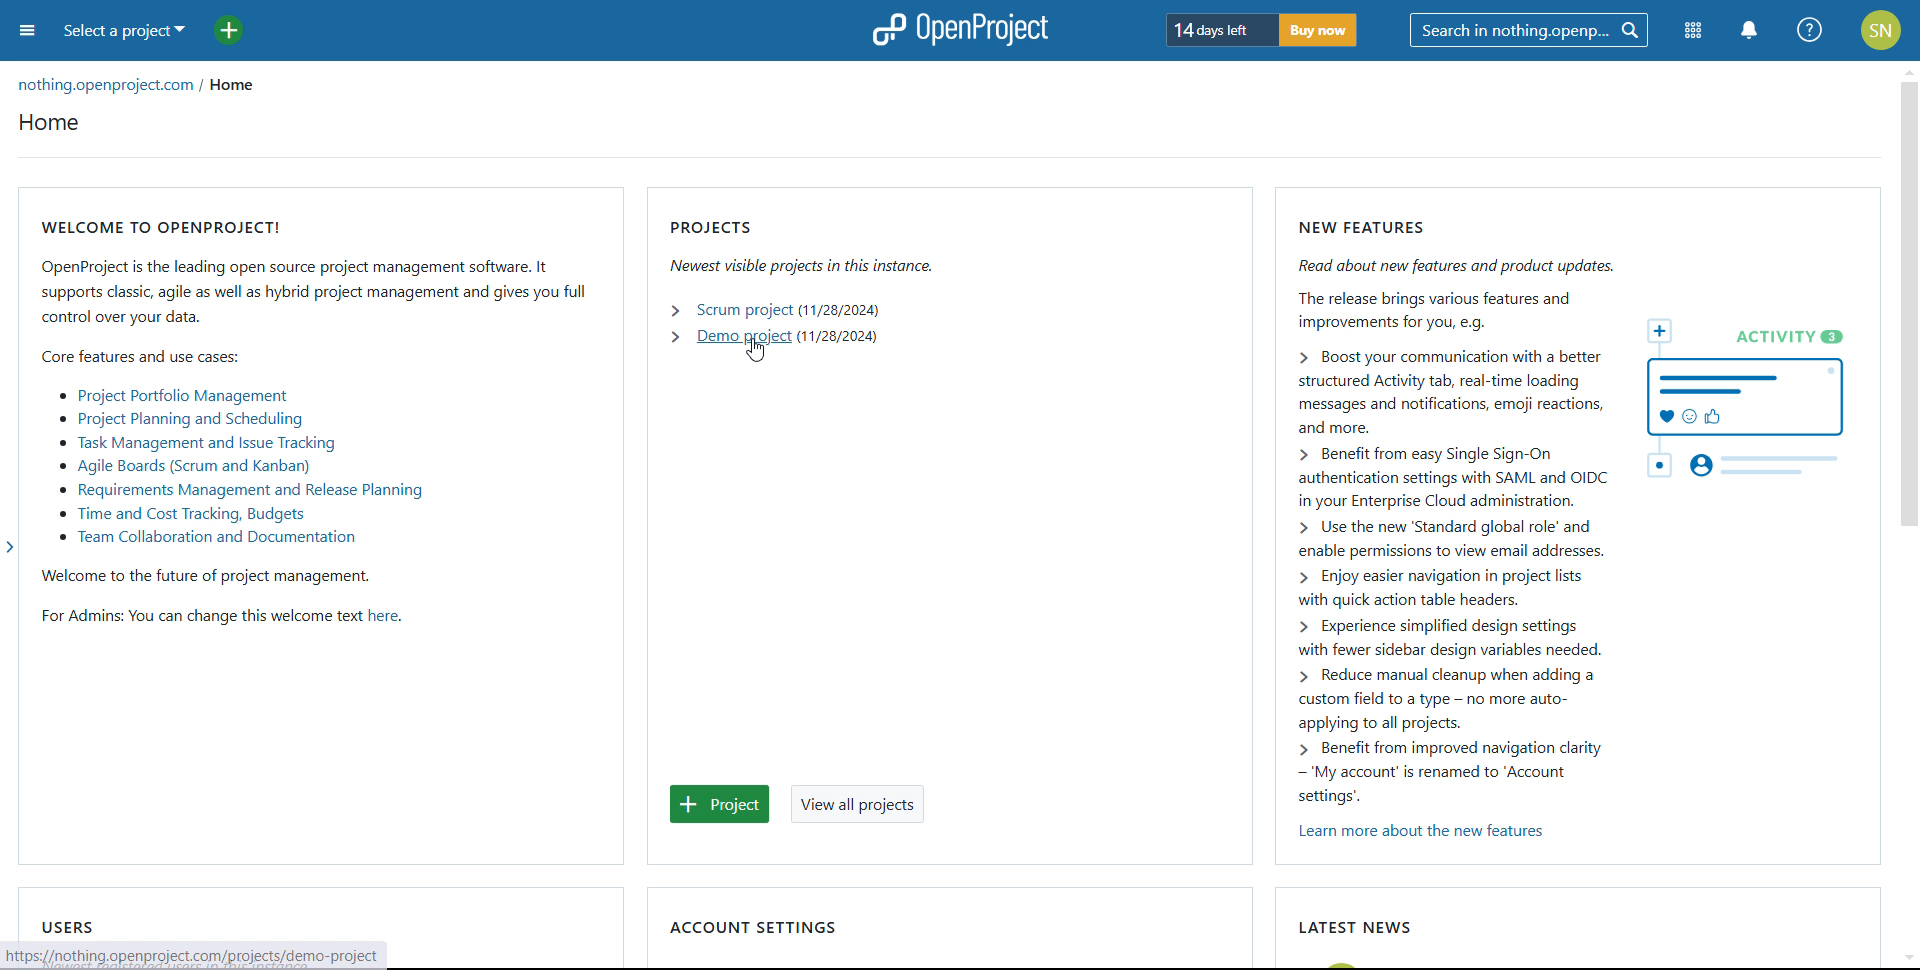 This screenshot has height=970, width=1920. I want to click on view all projects, so click(857, 804).